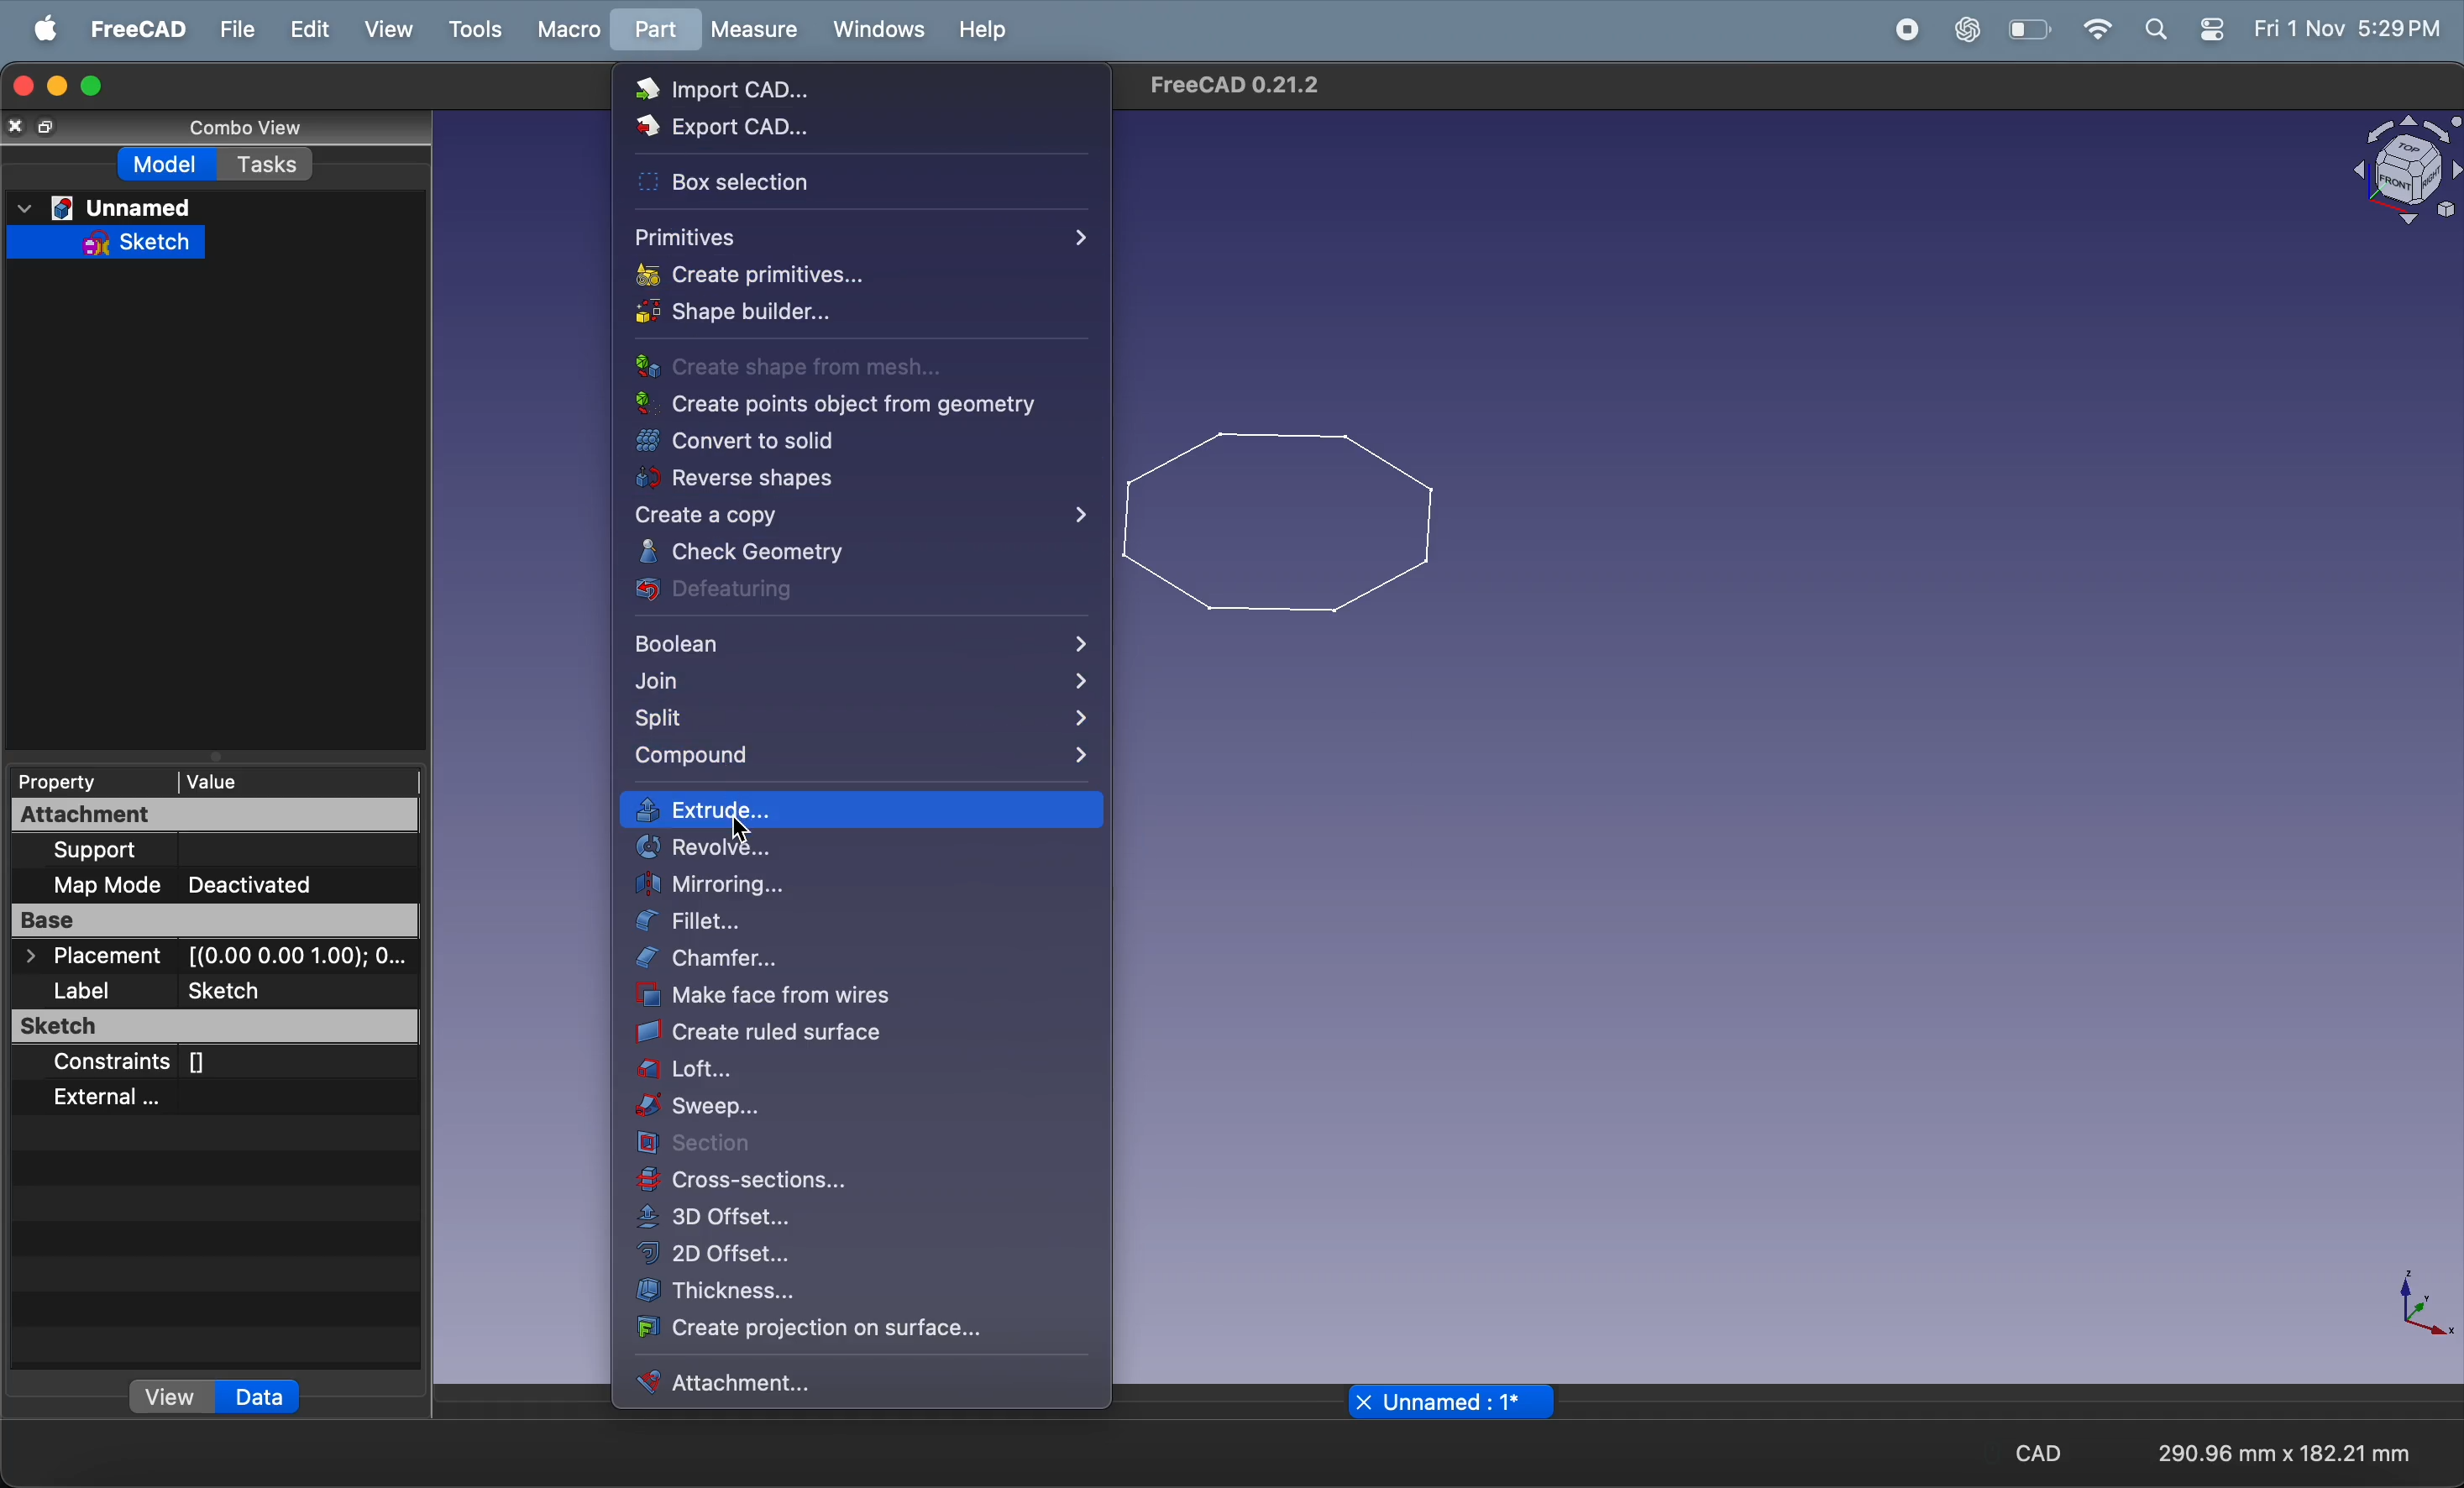 This screenshot has height=1488, width=2464. Describe the element at coordinates (2035, 1451) in the screenshot. I see `cad` at that location.